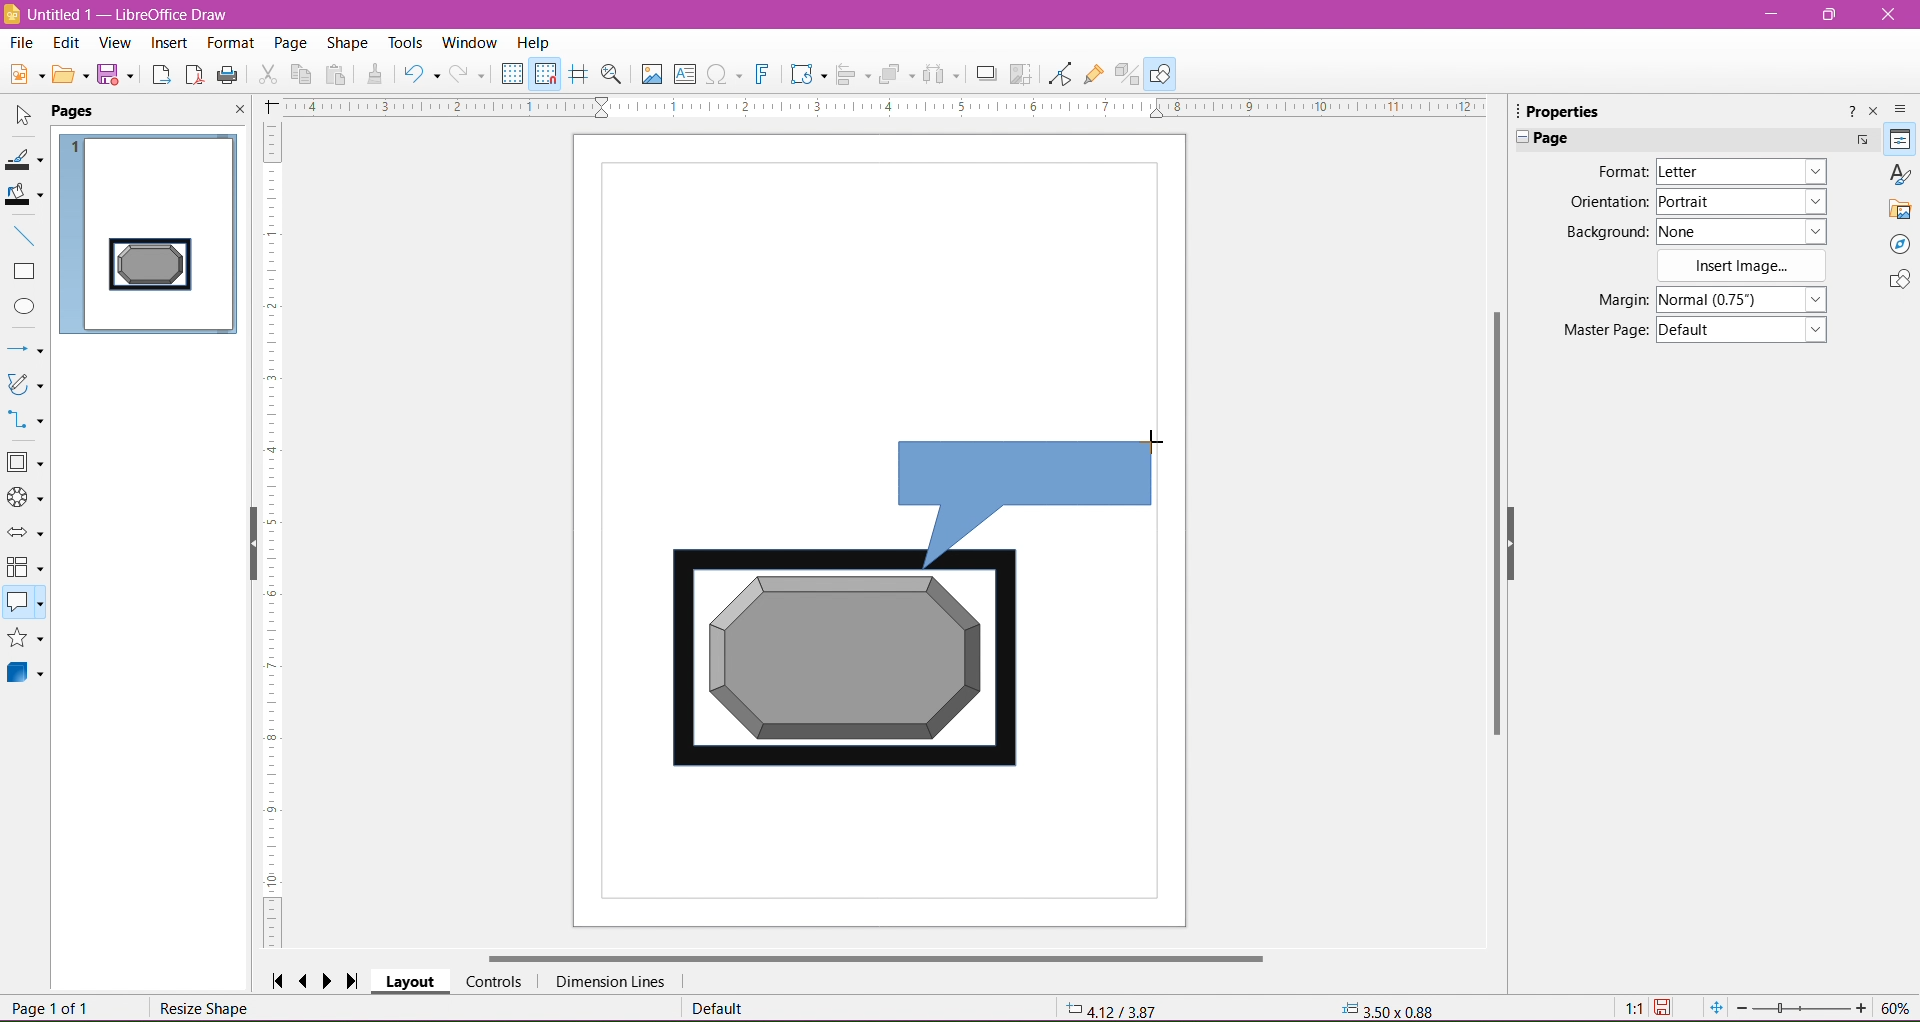 This screenshot has height=1022, width=1920. What do you see at coordinates (375, 76) in the screenshot?
I see `Cone formatting` at bounding box center [375, 76].